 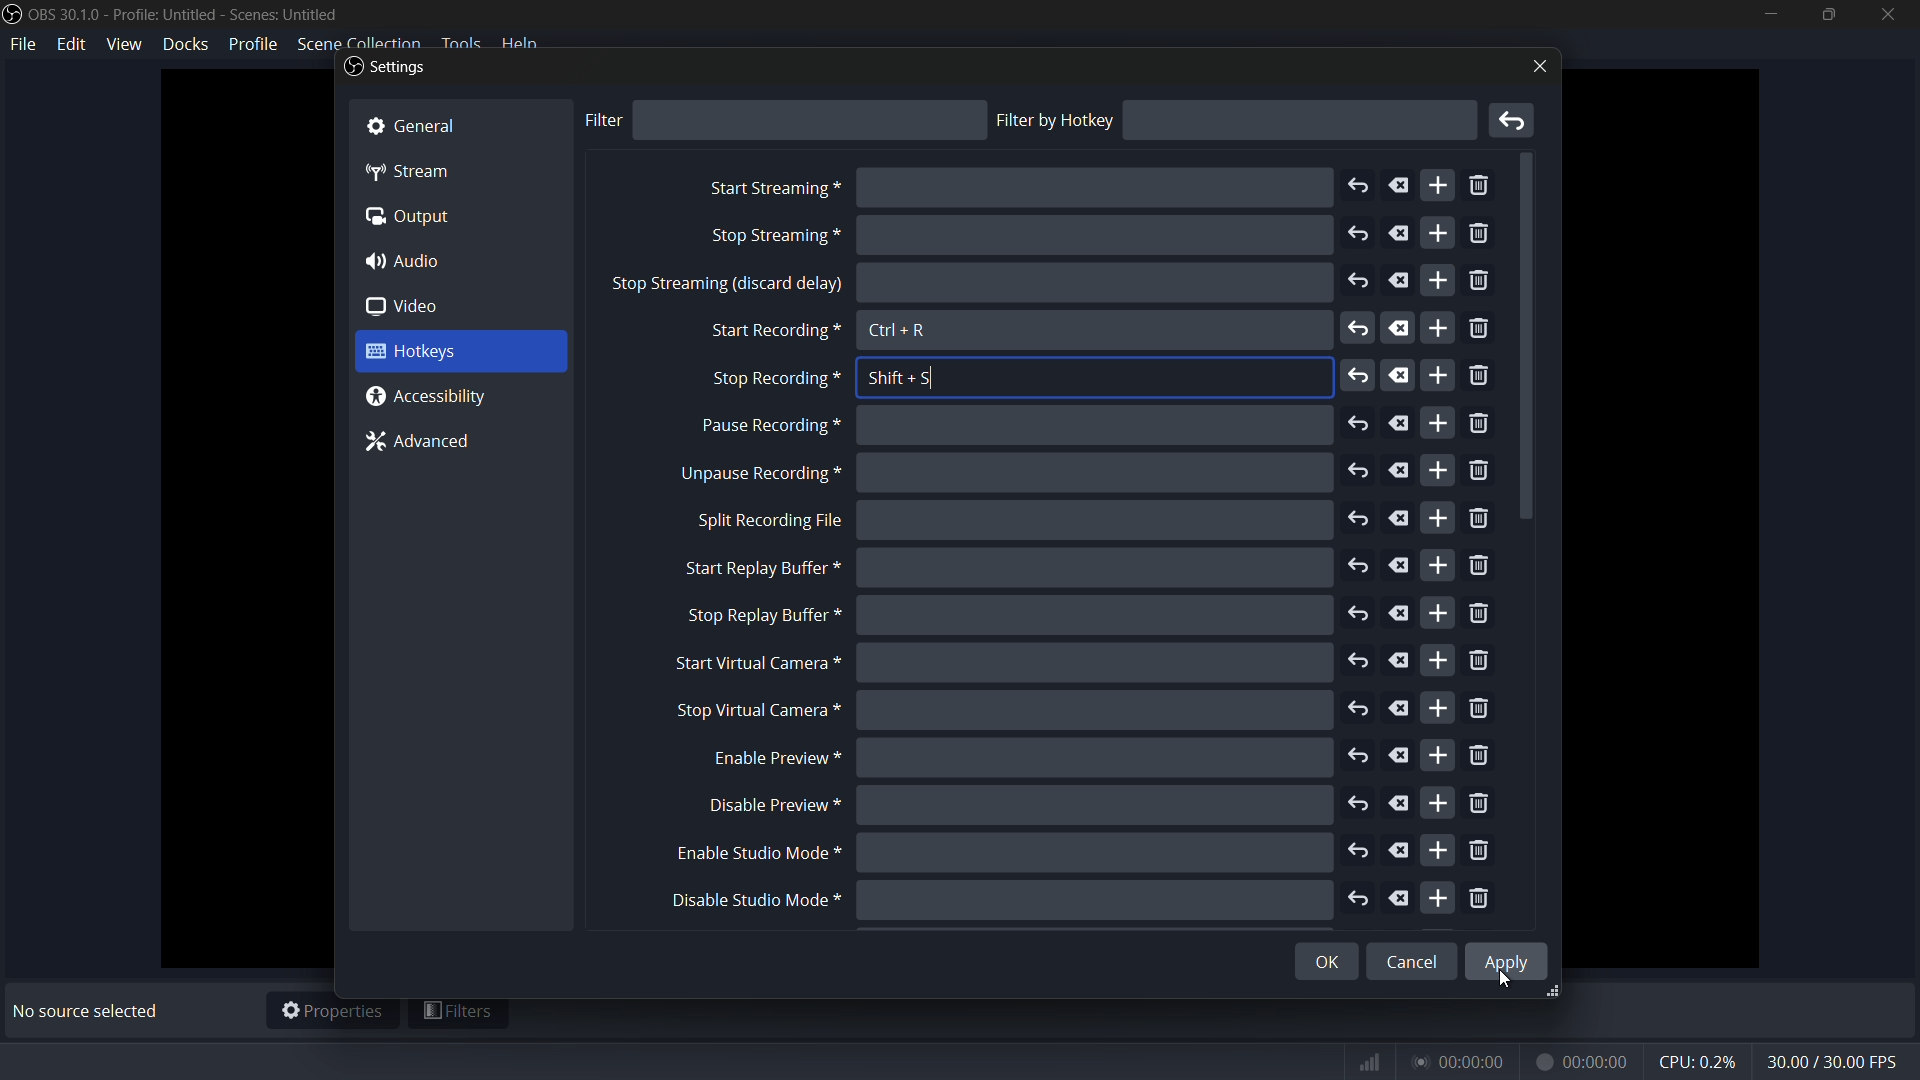 What do you see at coordinates (252, 44) in the screenshot?
I see `profile menu` at bounding box center [252, 44].